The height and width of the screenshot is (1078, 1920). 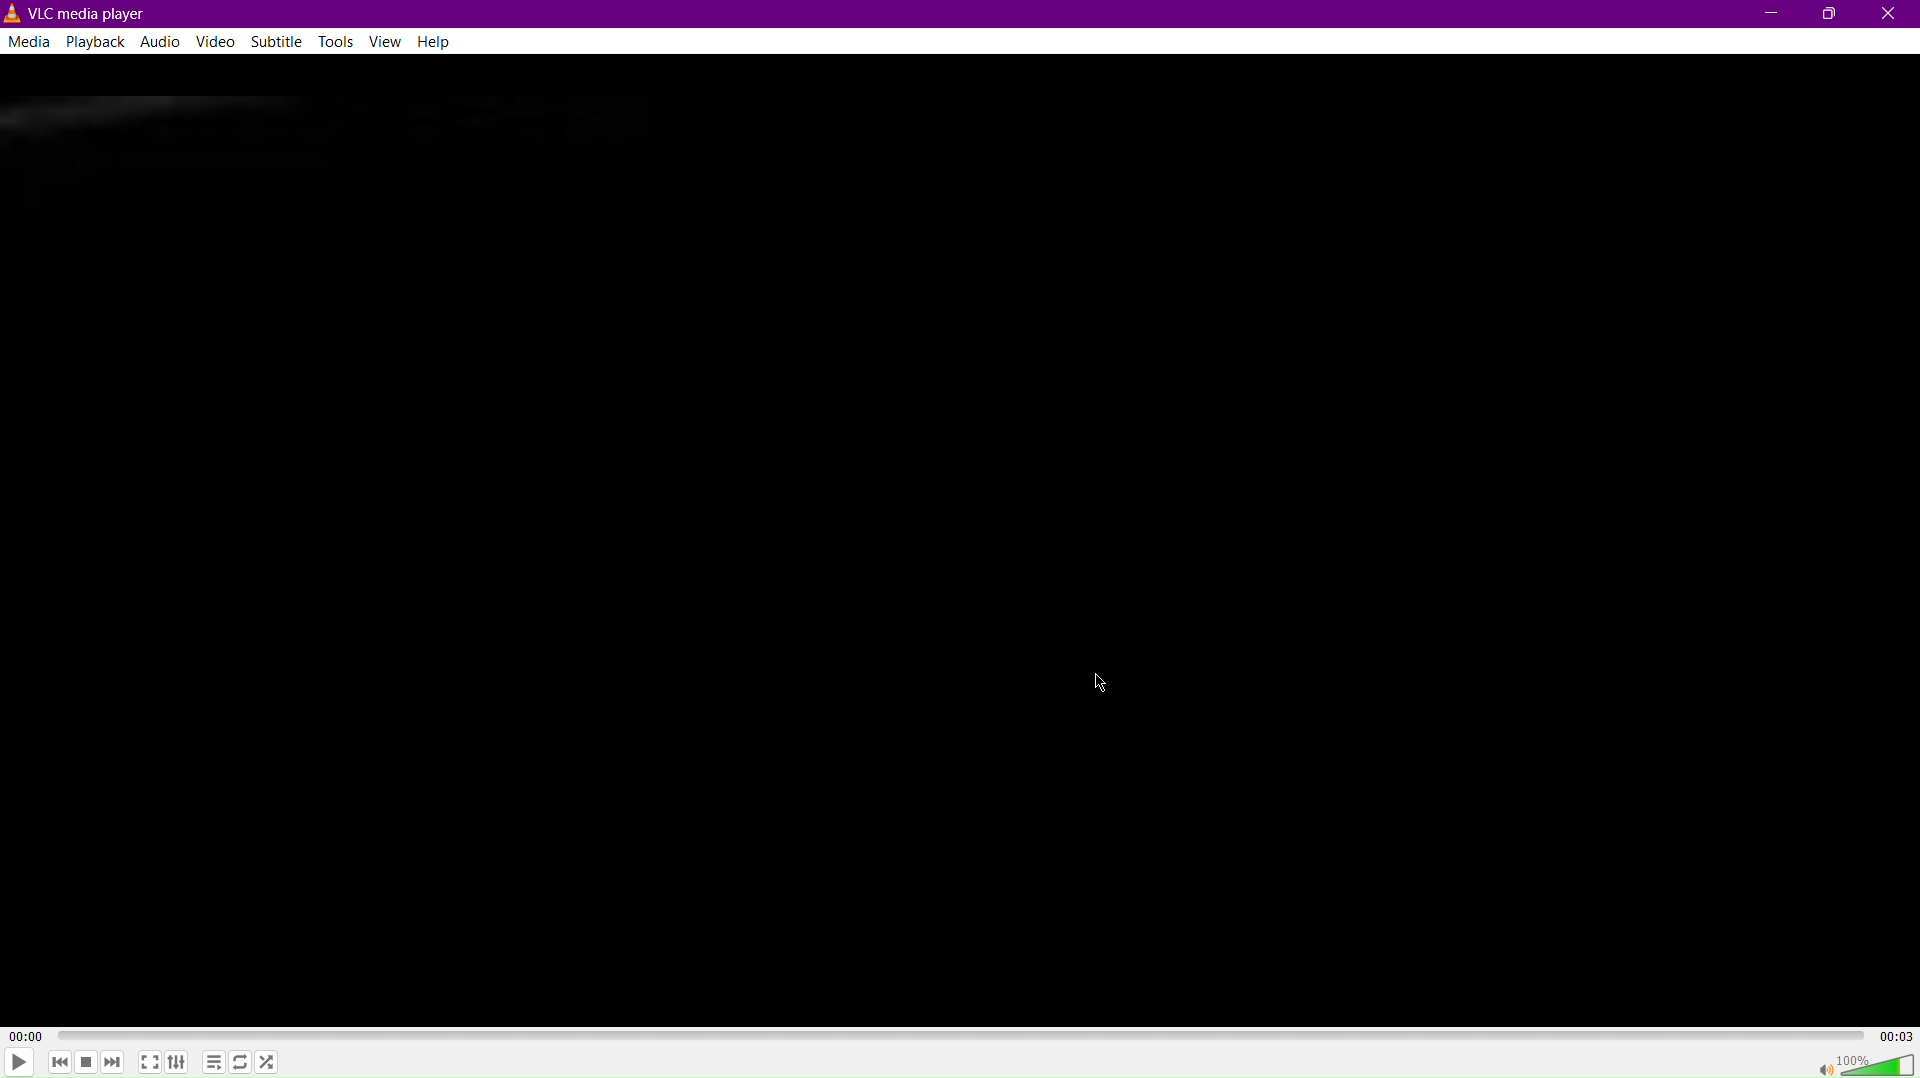 I want to click on Playback, so click(x=101, y=40).